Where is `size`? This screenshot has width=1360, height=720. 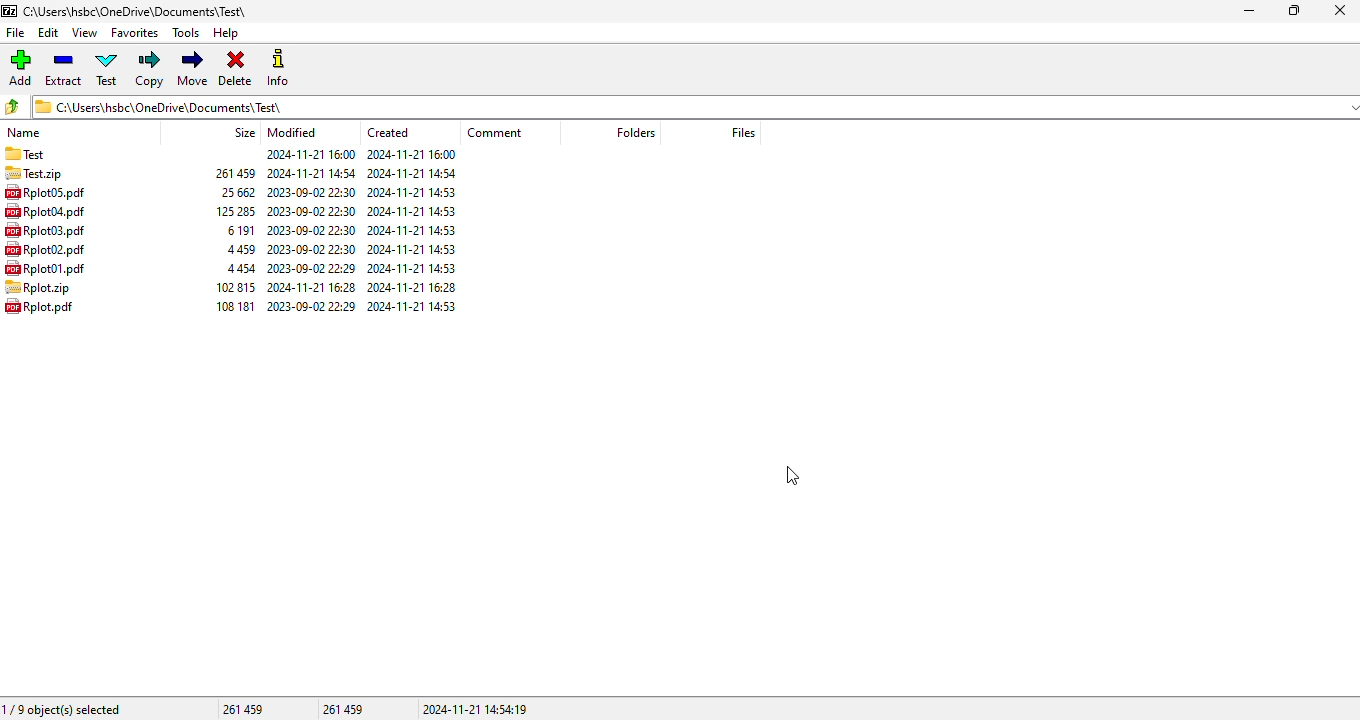 size is located at coordinates (233, 211).